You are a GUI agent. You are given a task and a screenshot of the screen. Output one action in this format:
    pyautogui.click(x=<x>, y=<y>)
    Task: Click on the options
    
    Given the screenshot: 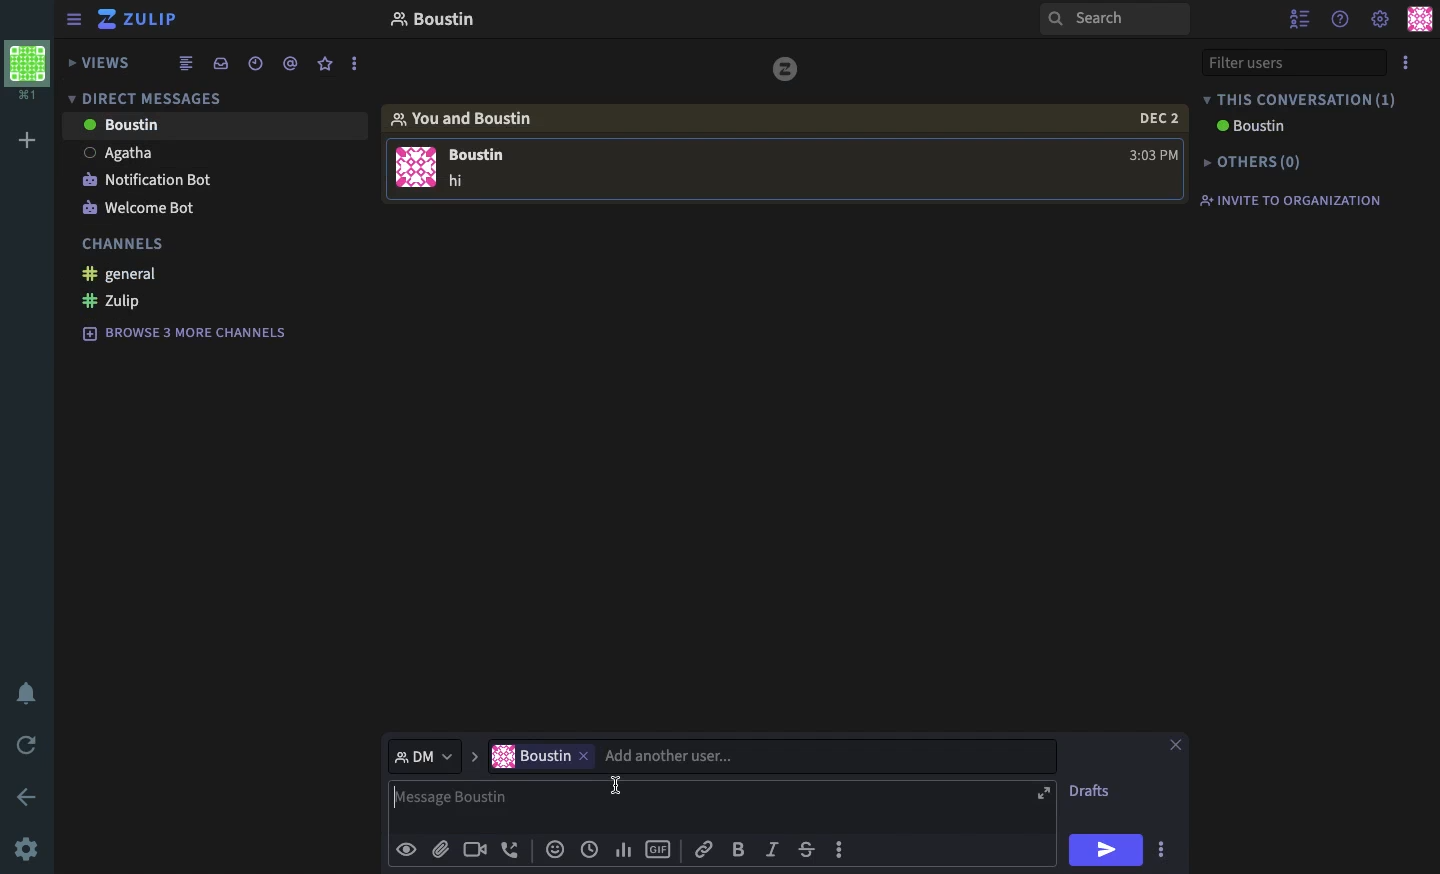 What is the action you would take?
    pyautogui.click(x=355, y=64)
    